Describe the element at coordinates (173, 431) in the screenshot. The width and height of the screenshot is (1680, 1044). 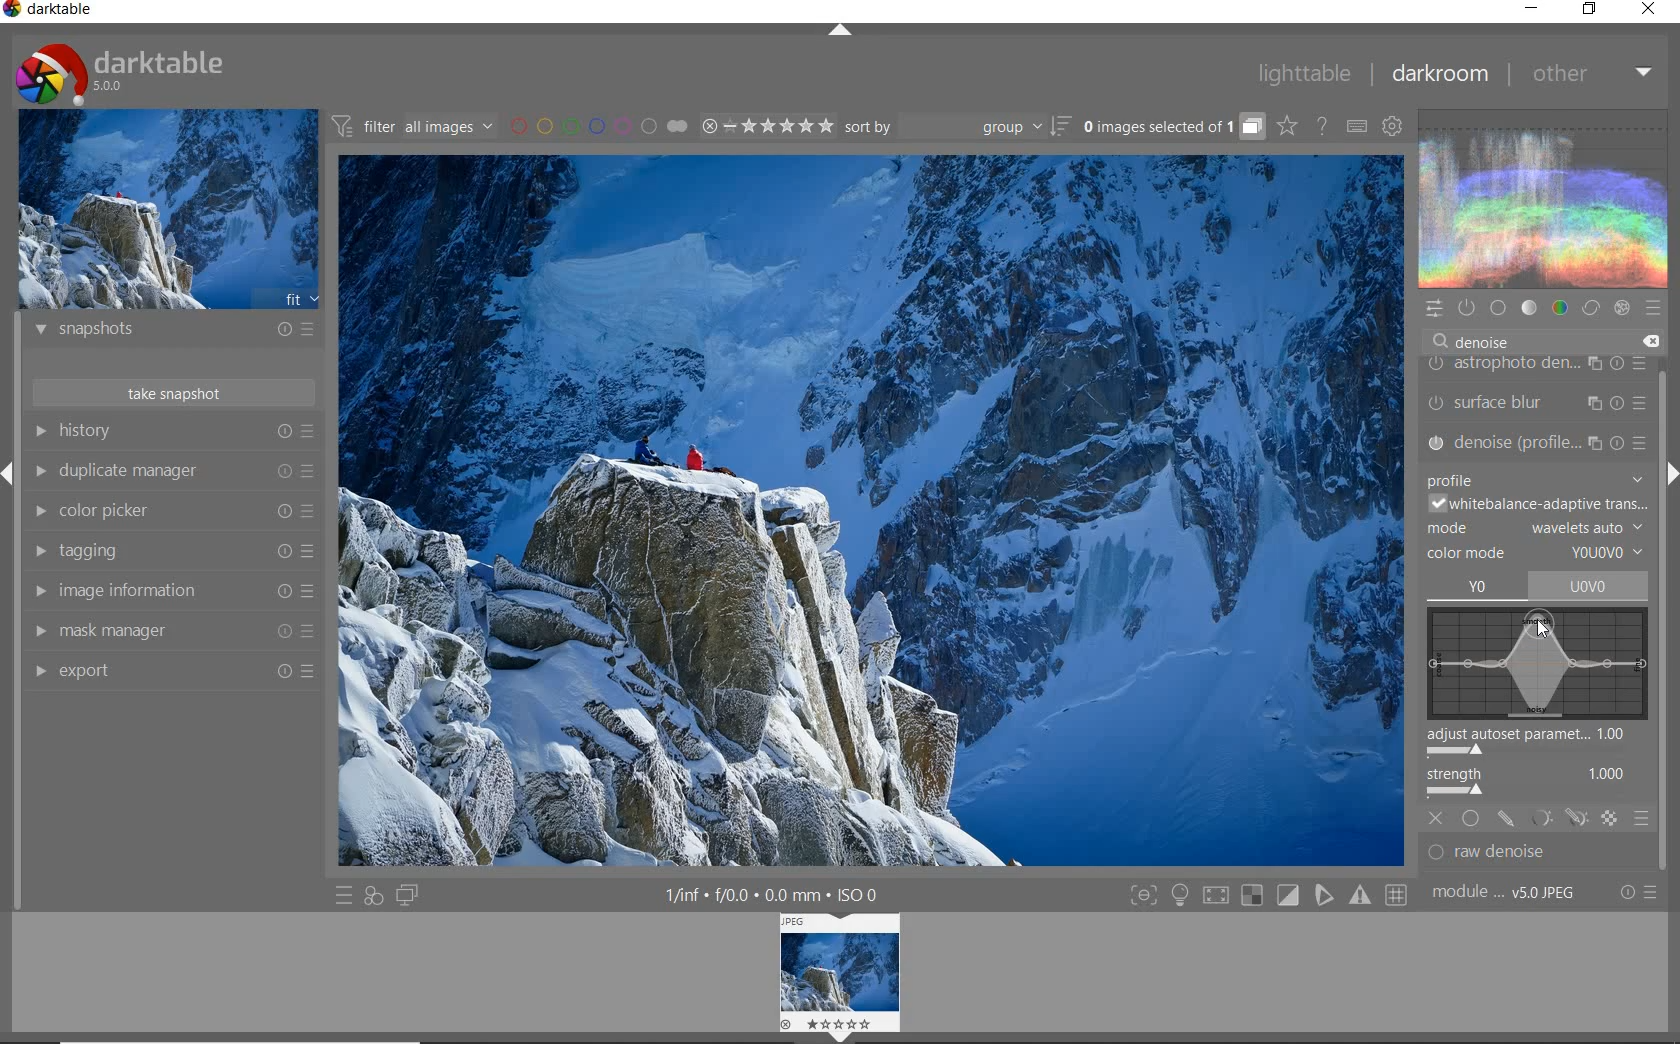
I see `history` at that location.